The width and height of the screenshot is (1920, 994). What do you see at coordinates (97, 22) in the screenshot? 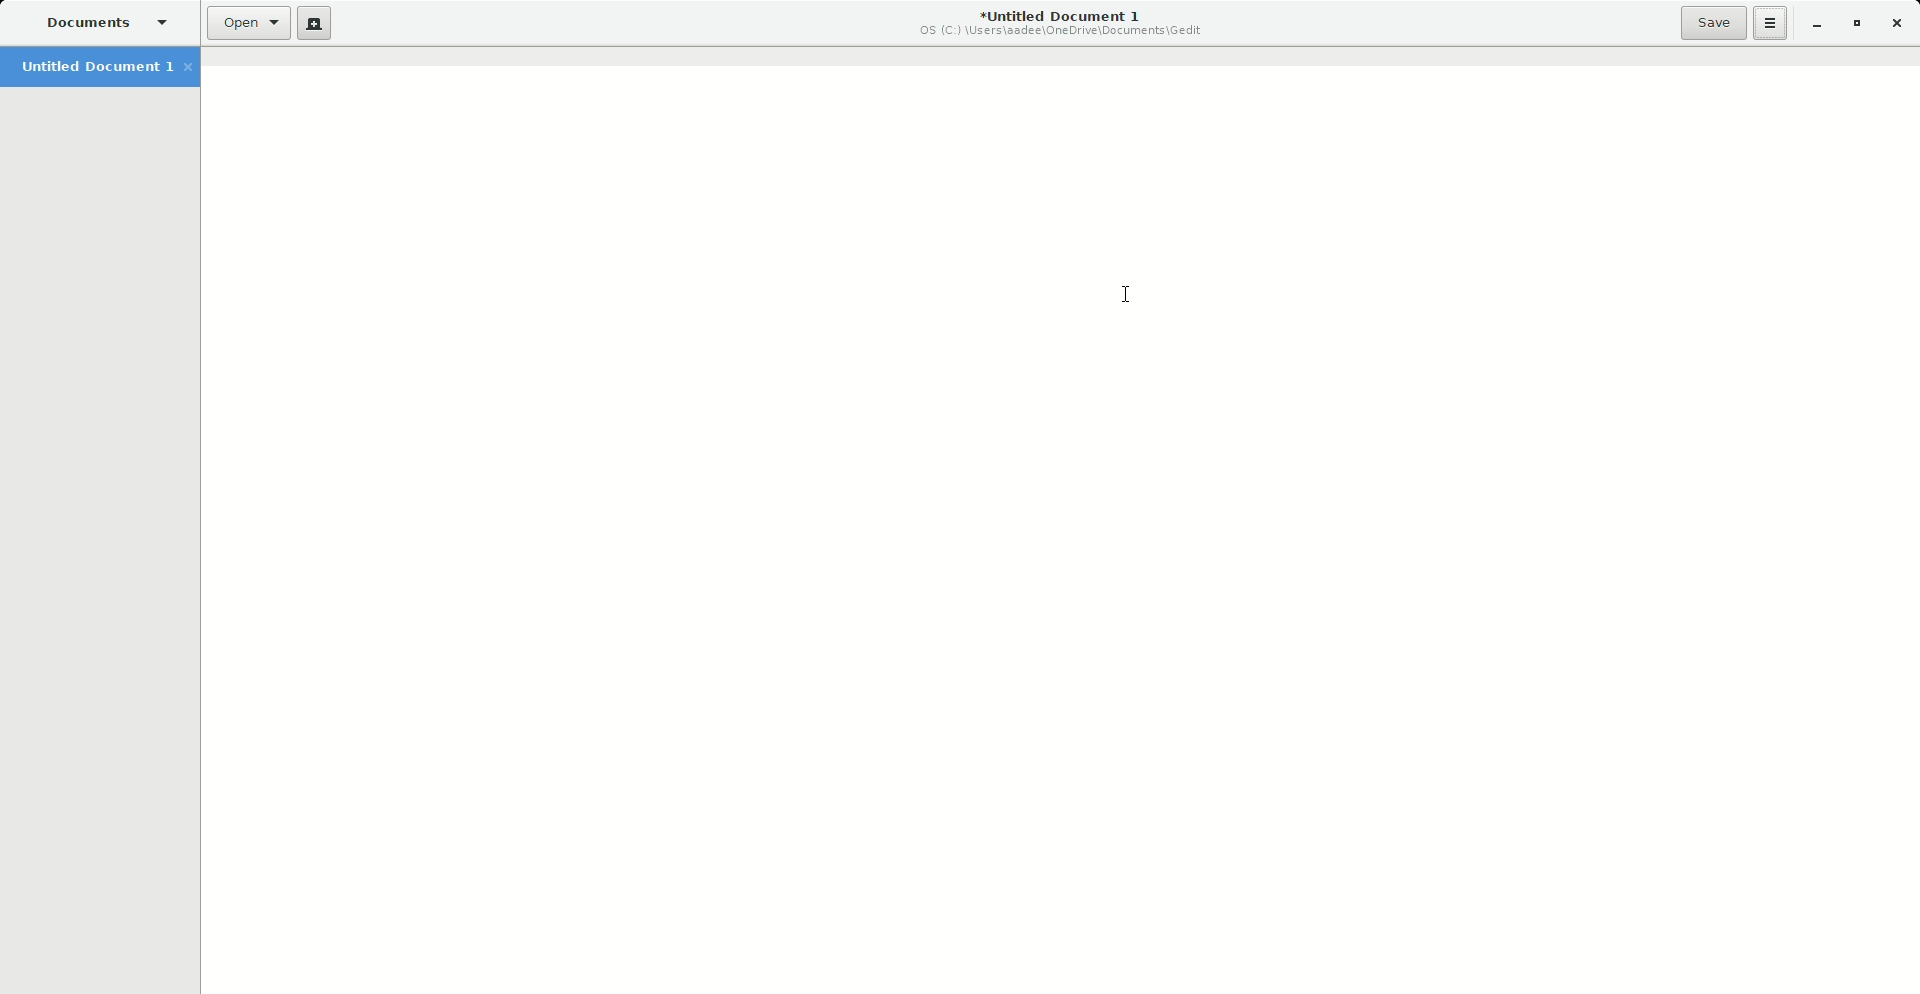
I see `Documents` at bounding box center [97, 22].